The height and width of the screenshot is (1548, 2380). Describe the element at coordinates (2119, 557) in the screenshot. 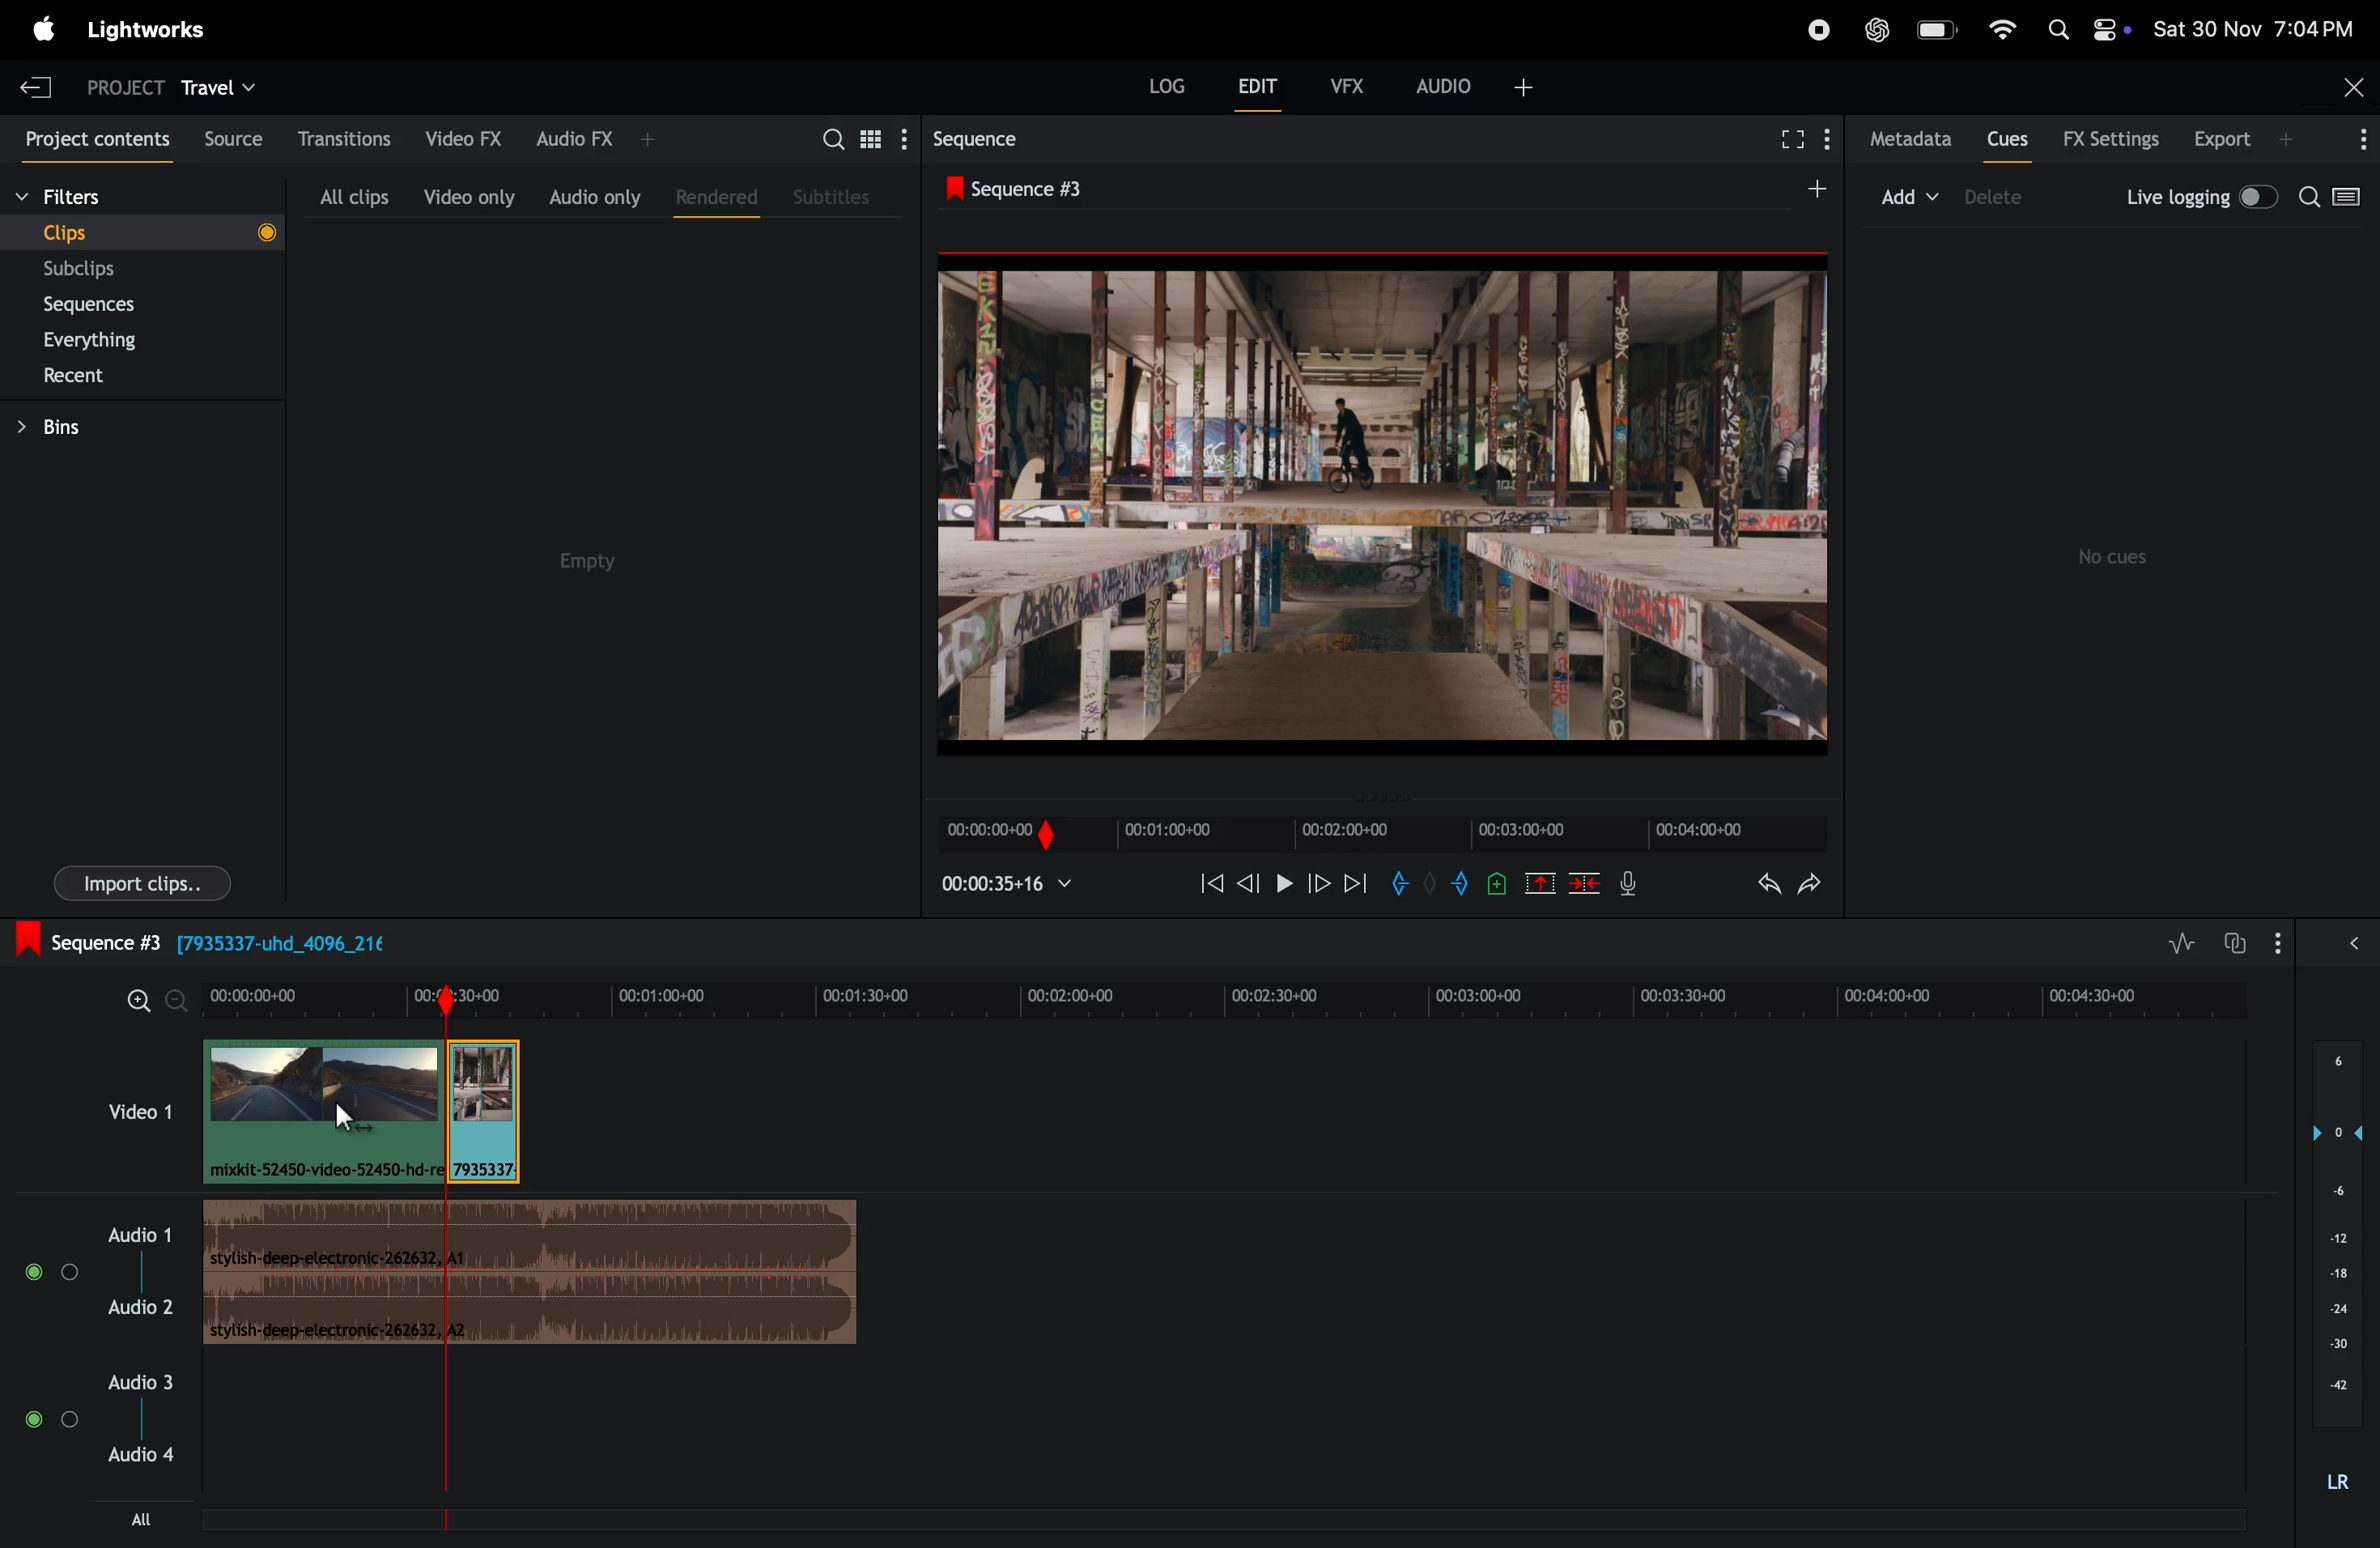

I see `no cues` at that location.